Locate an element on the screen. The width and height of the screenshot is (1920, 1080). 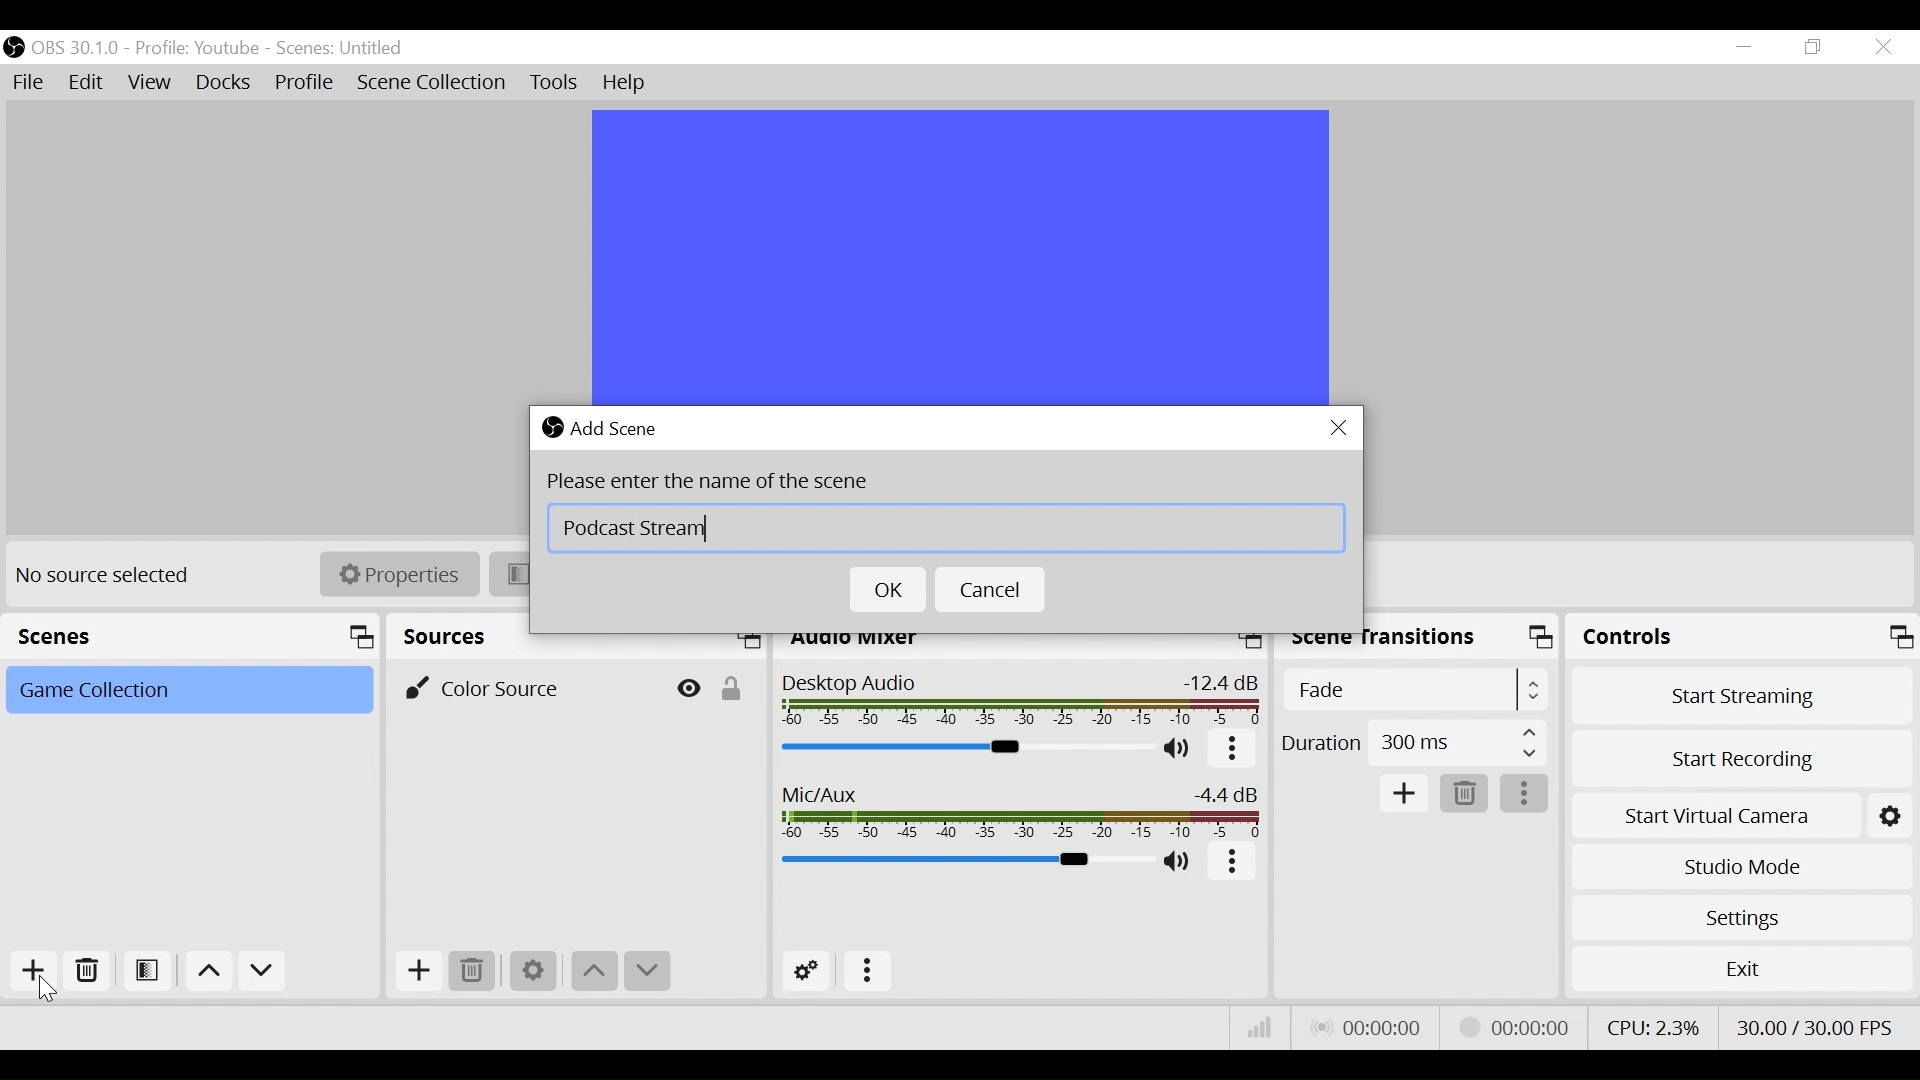
Desktop Audio Slider is located at coordinates (969, 748).